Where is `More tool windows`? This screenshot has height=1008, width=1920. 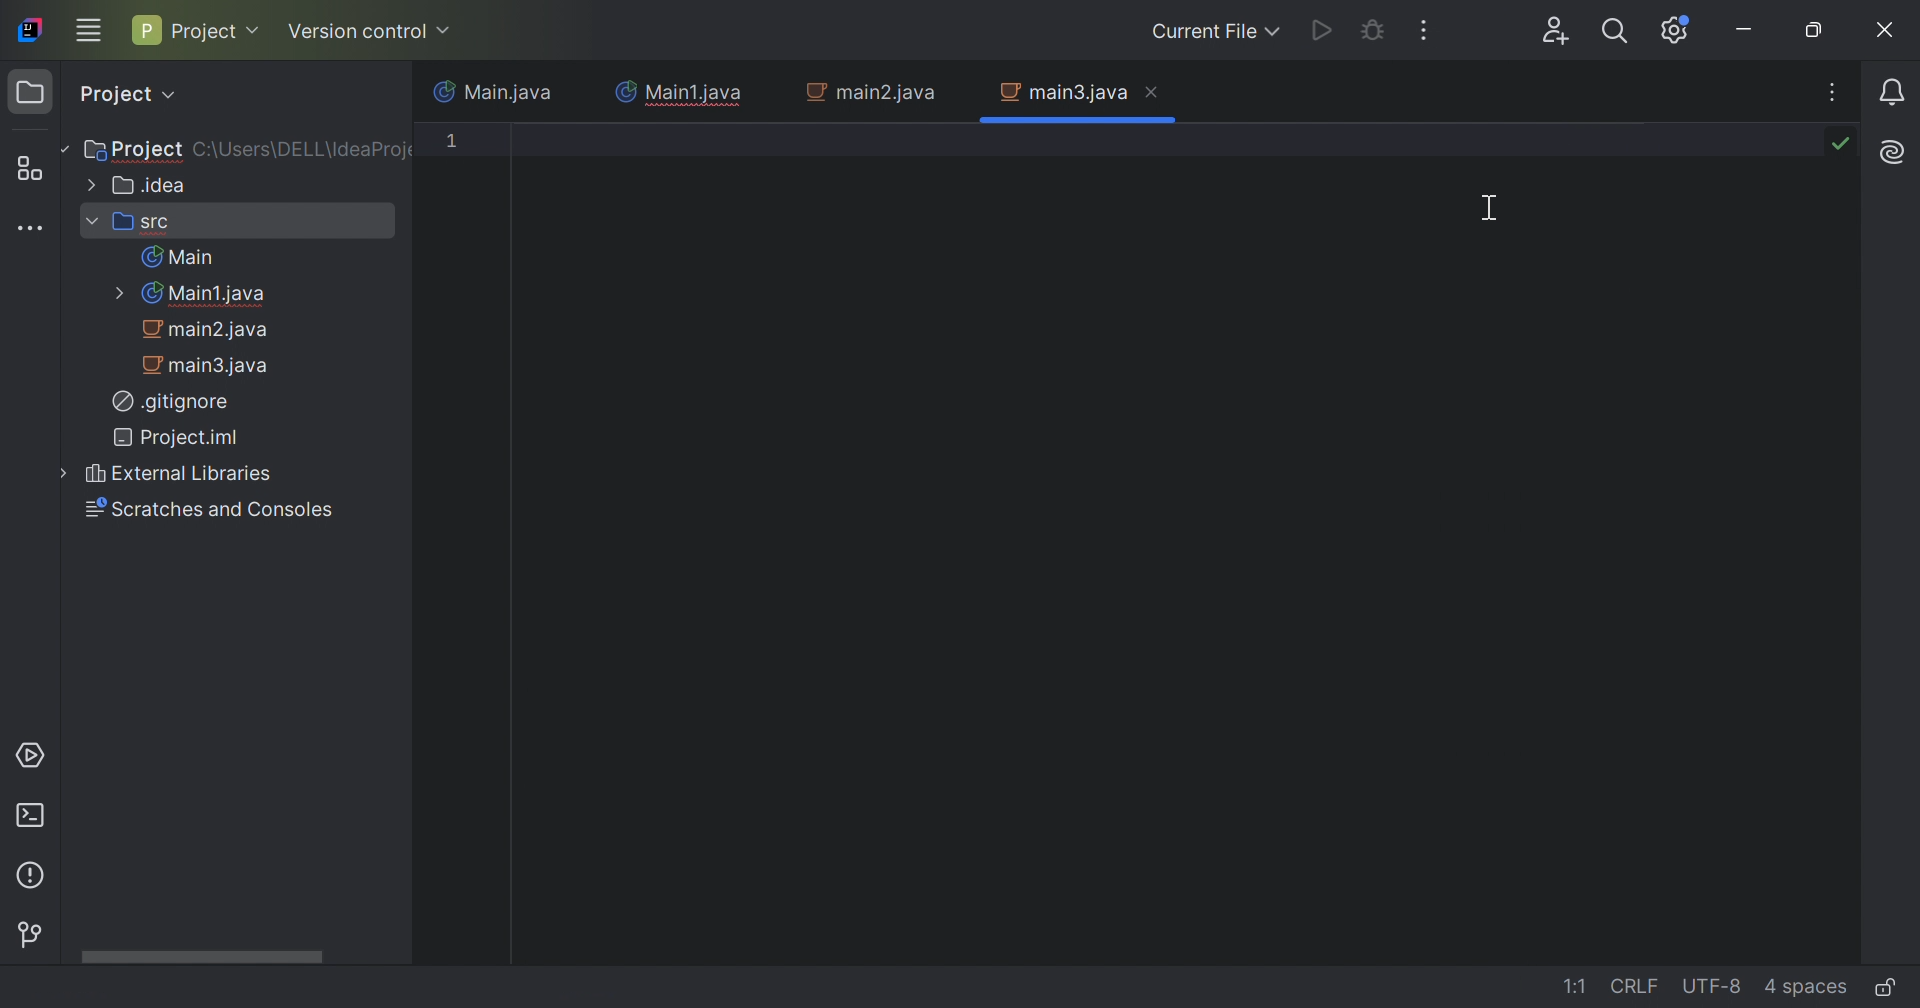
More tool windows is located at coordinates (31, 226).